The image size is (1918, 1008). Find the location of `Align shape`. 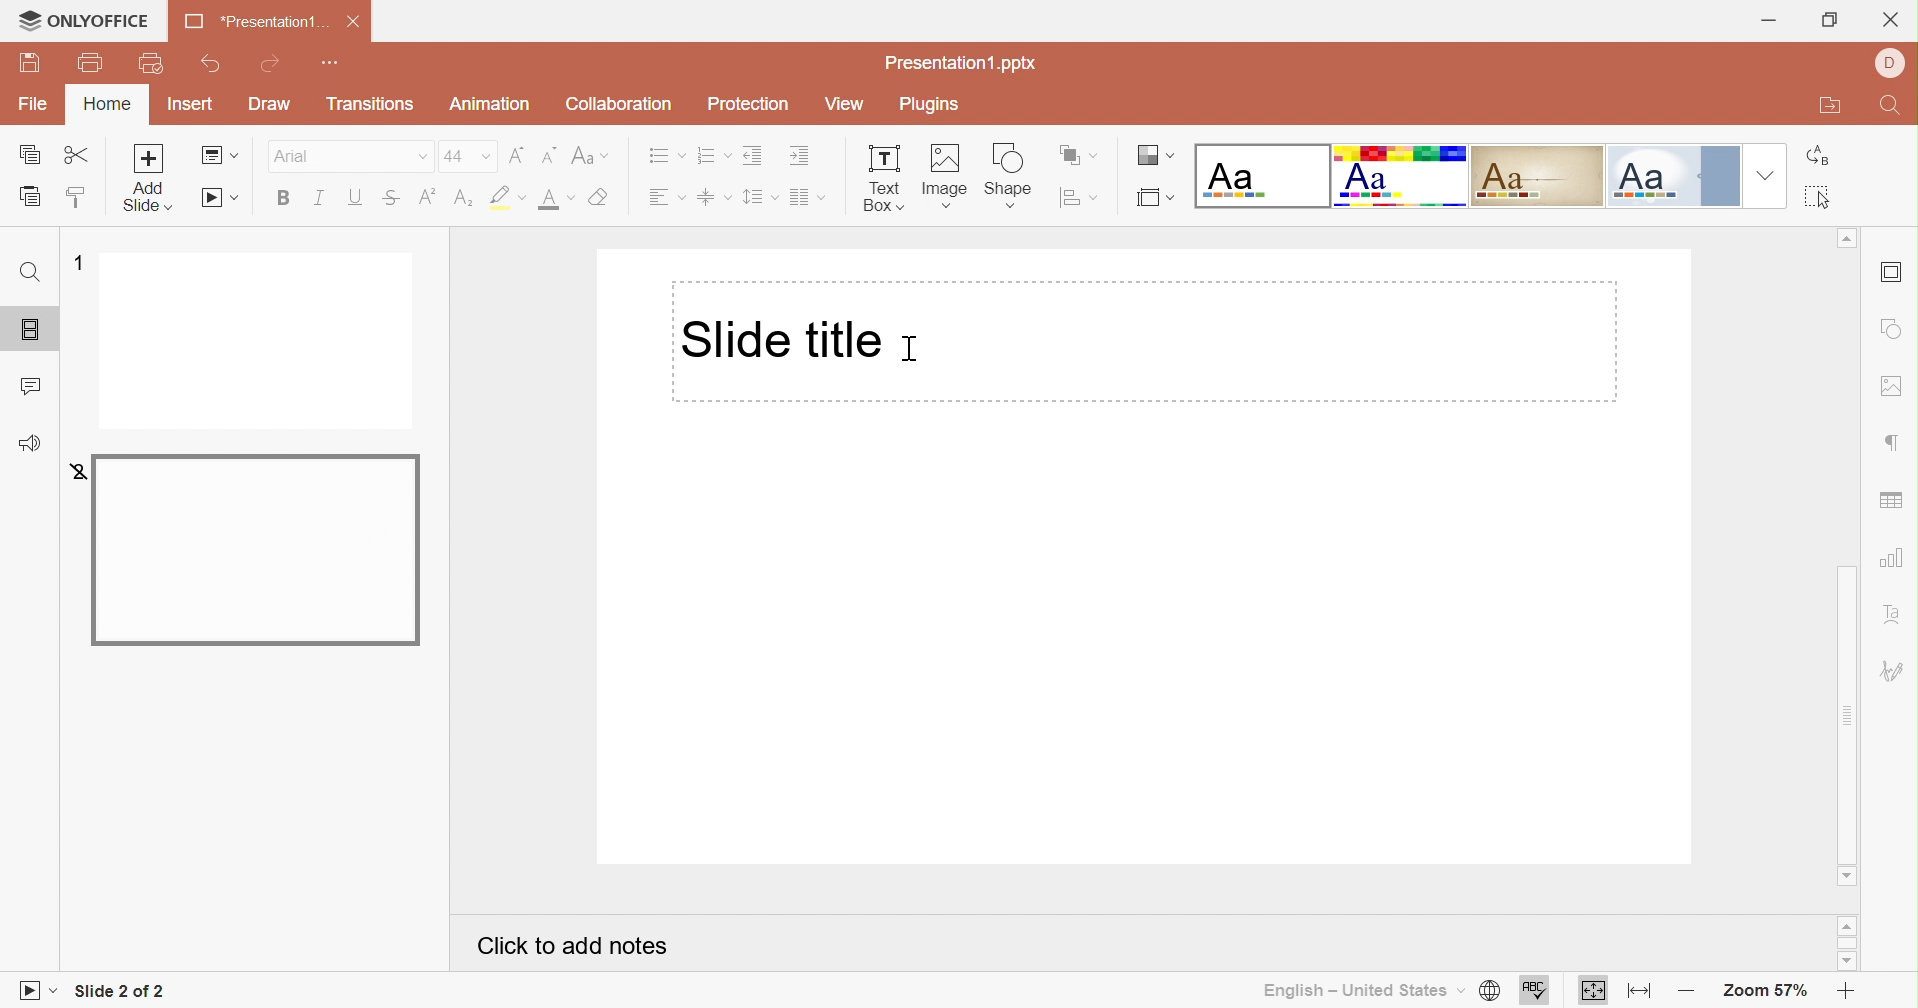

Align shape is located at coordinates (1079, 200).